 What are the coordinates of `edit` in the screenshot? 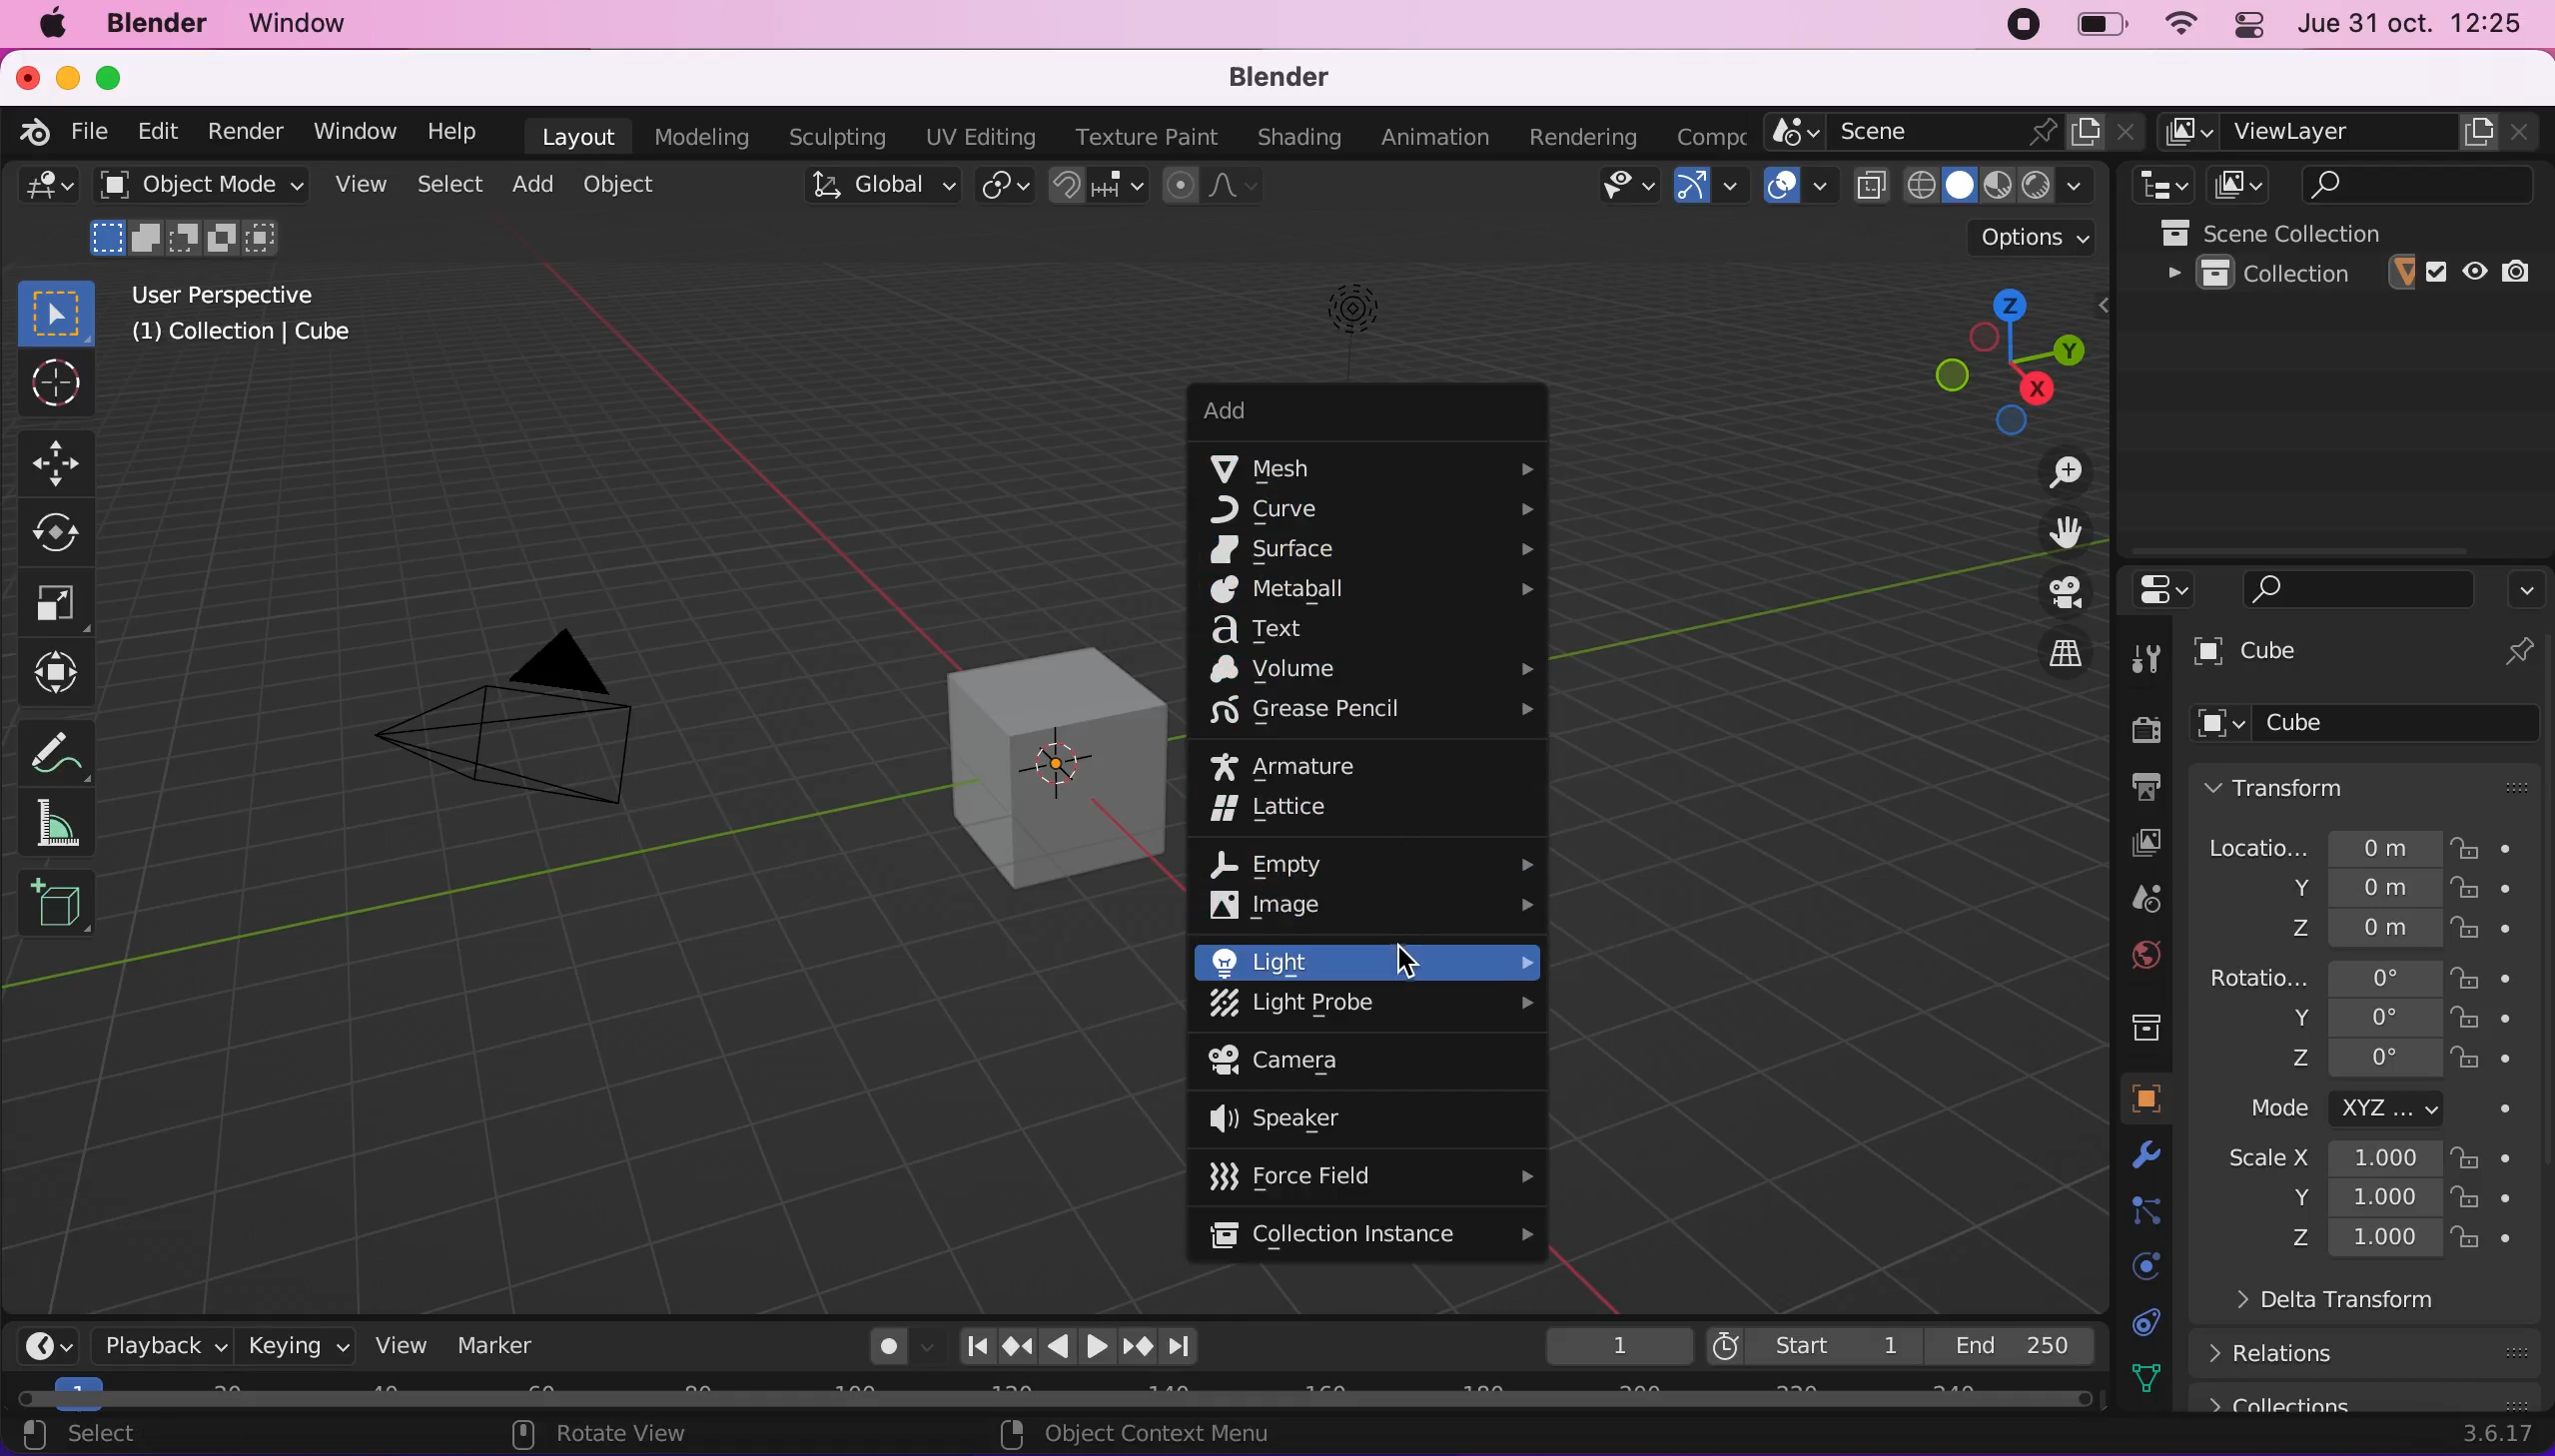 It's located at (164, 132).